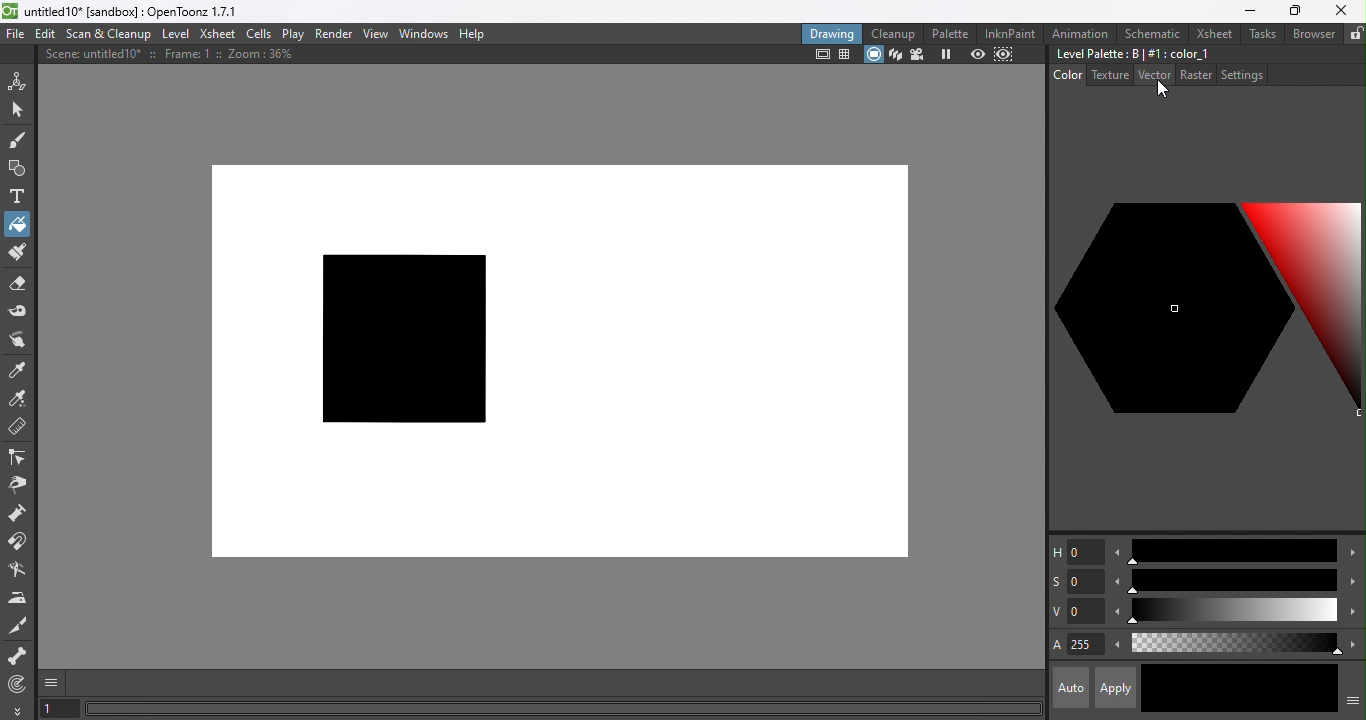 The image size is (1366, 720). Describe the element at coordinates (1207, 315) in the screenshot. I see `color palettes` at that location.